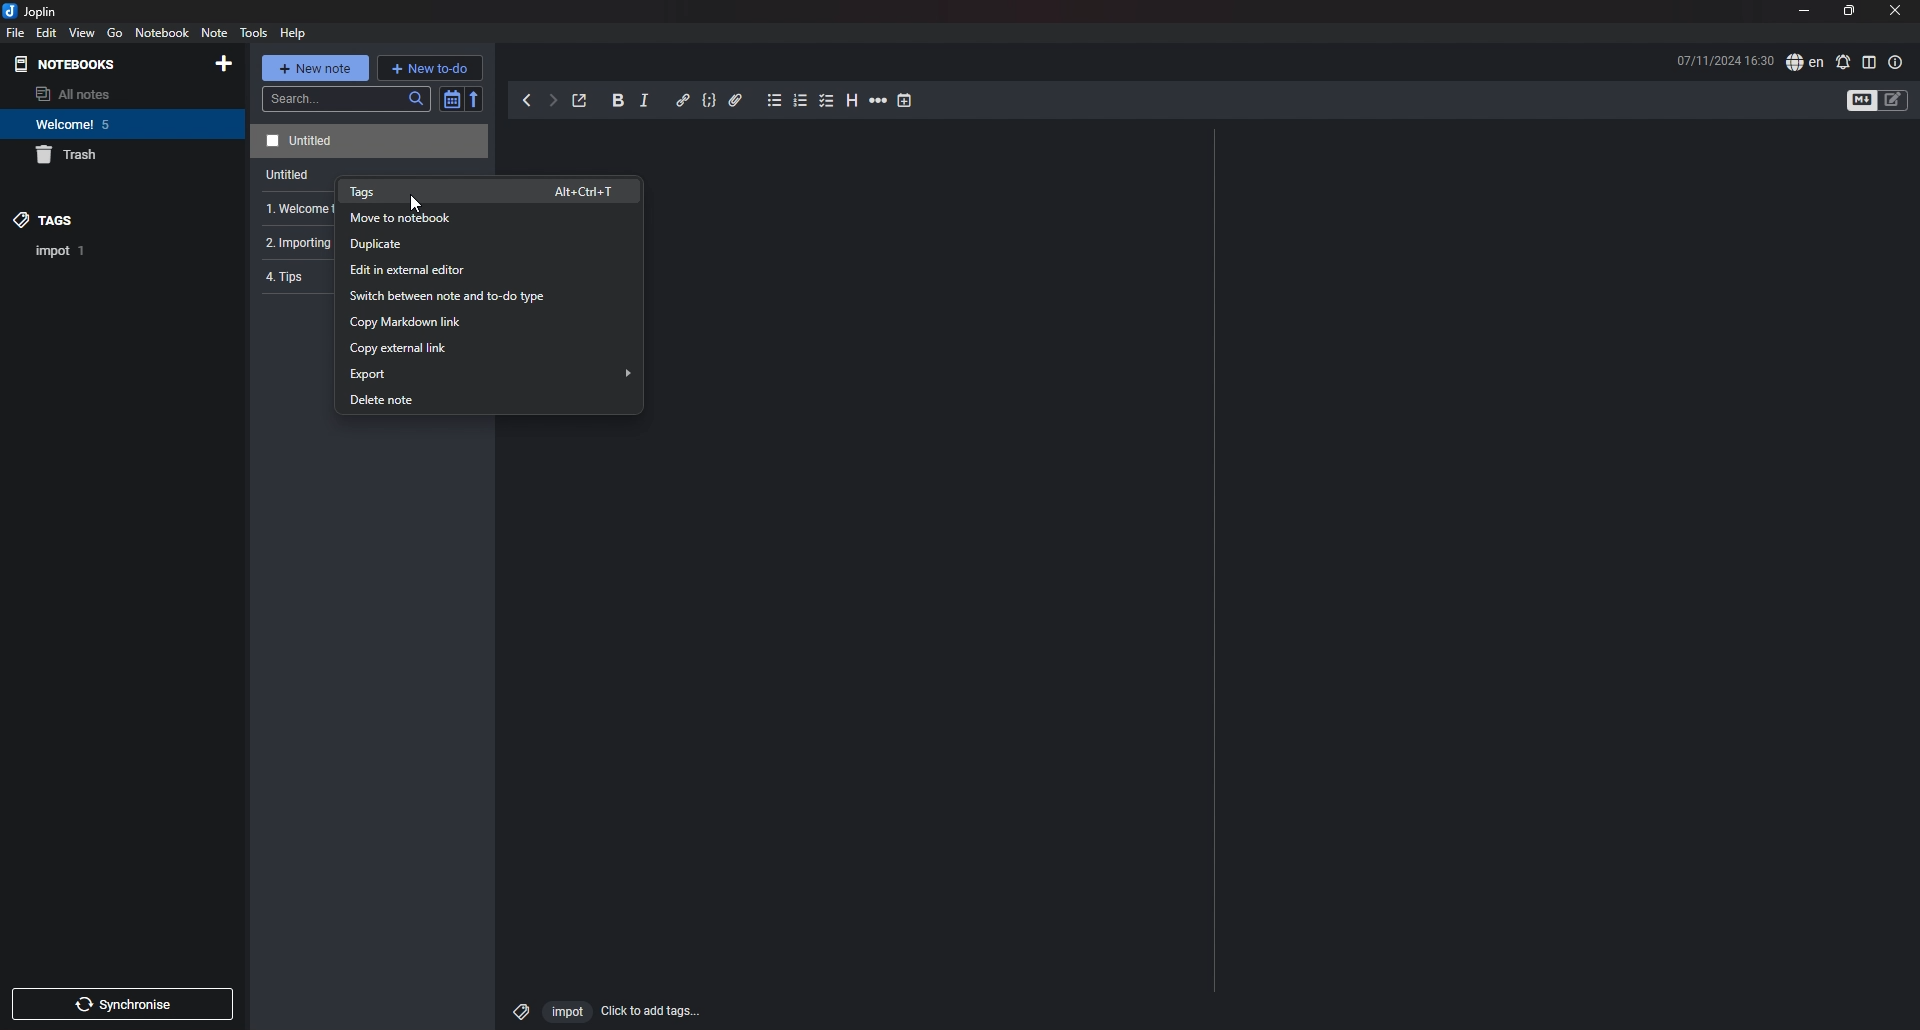 The width and height of the screenshot is (1920, 1030). Describe the element at coordinates (162, 33) in the screenshot. I see `notebook` at that location.